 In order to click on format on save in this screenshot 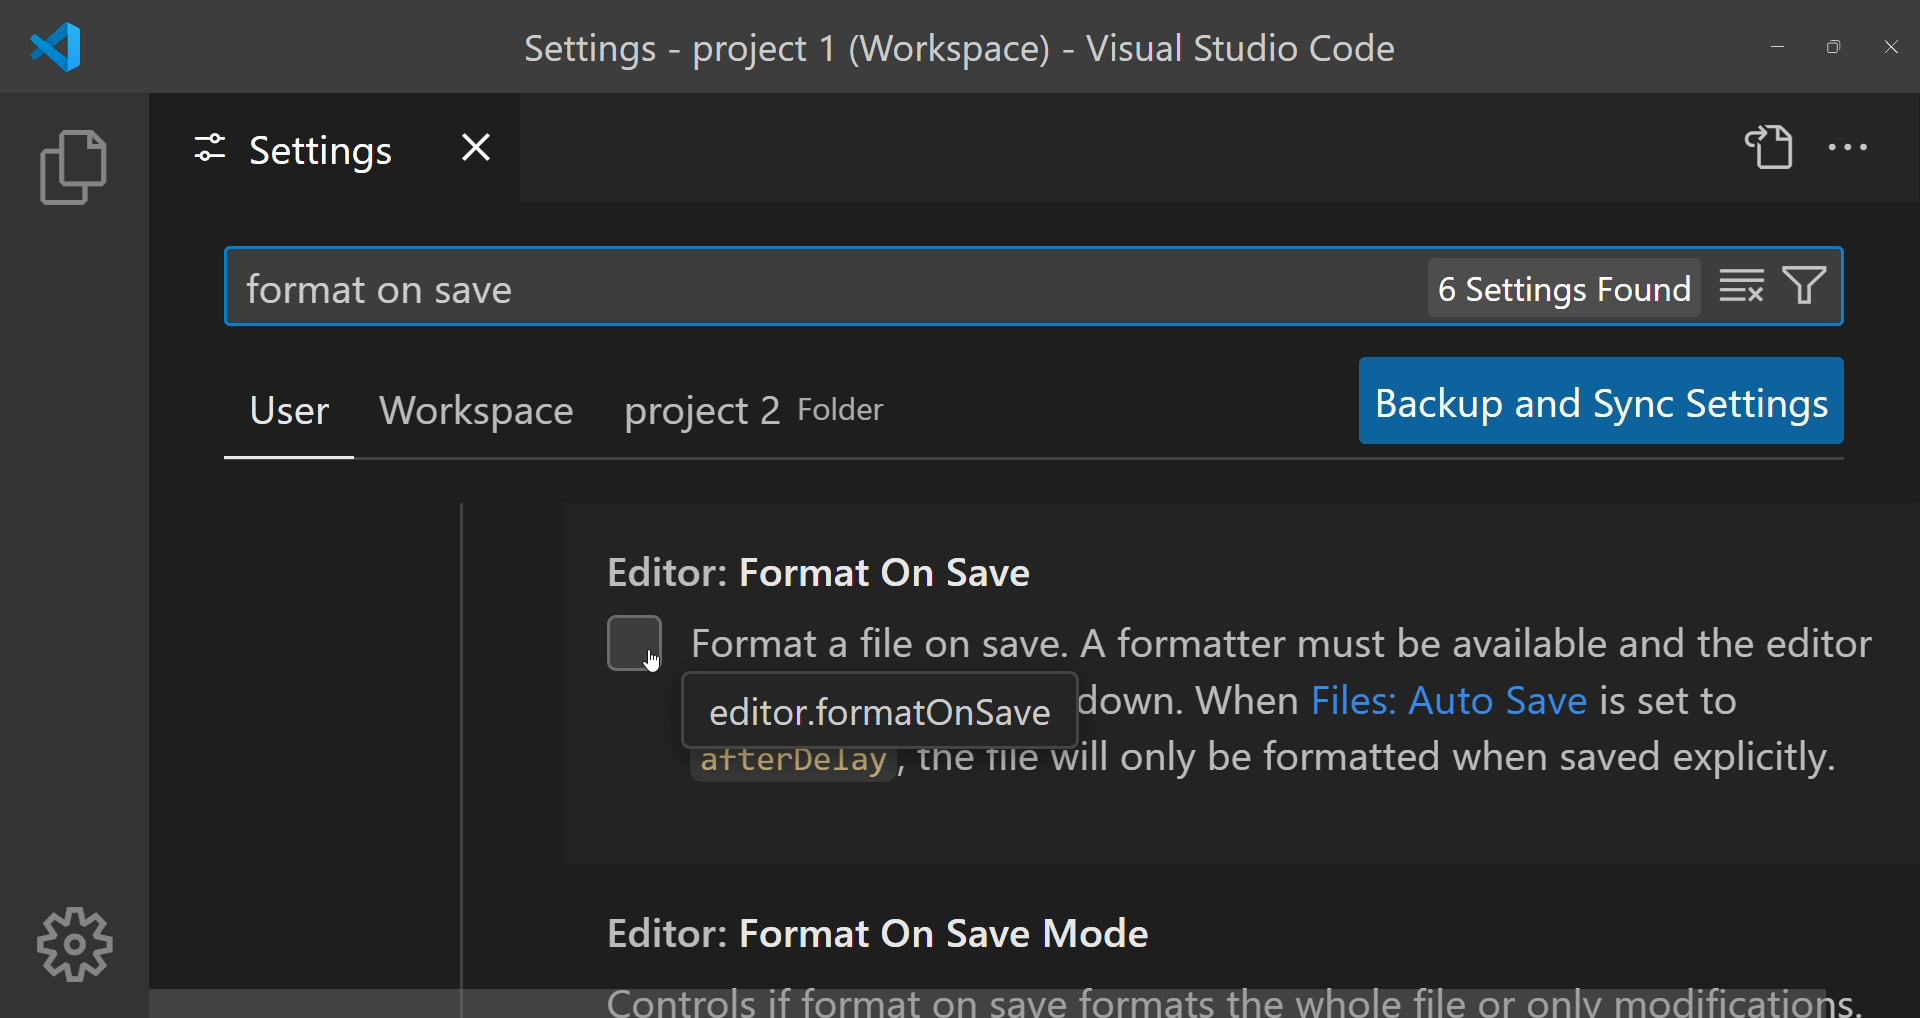, I will do `click(392, 288)`.